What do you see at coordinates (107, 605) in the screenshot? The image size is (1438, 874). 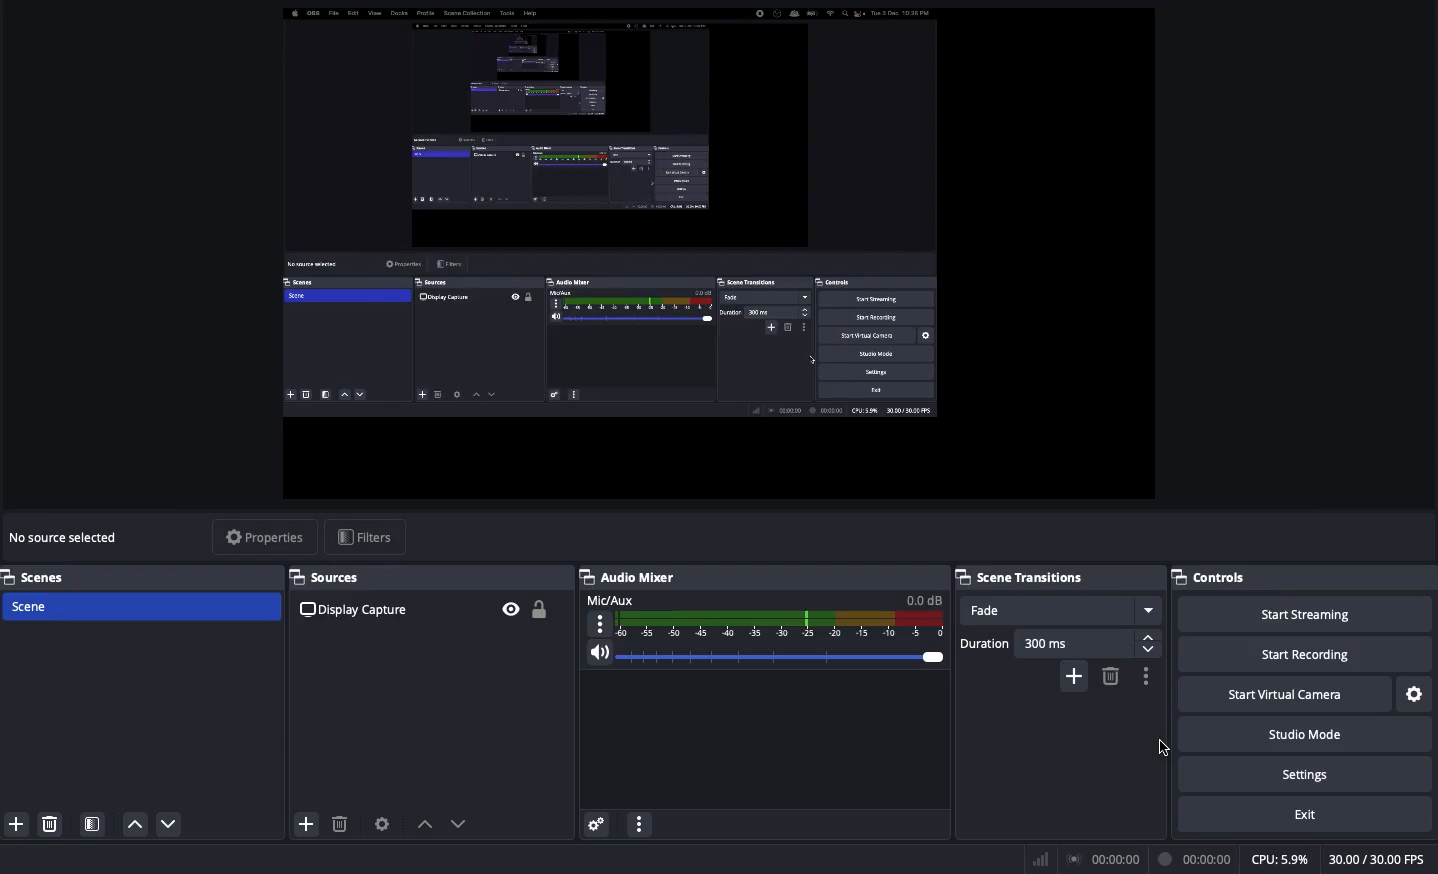 I see `Scen` at bounding box center [107, 605].